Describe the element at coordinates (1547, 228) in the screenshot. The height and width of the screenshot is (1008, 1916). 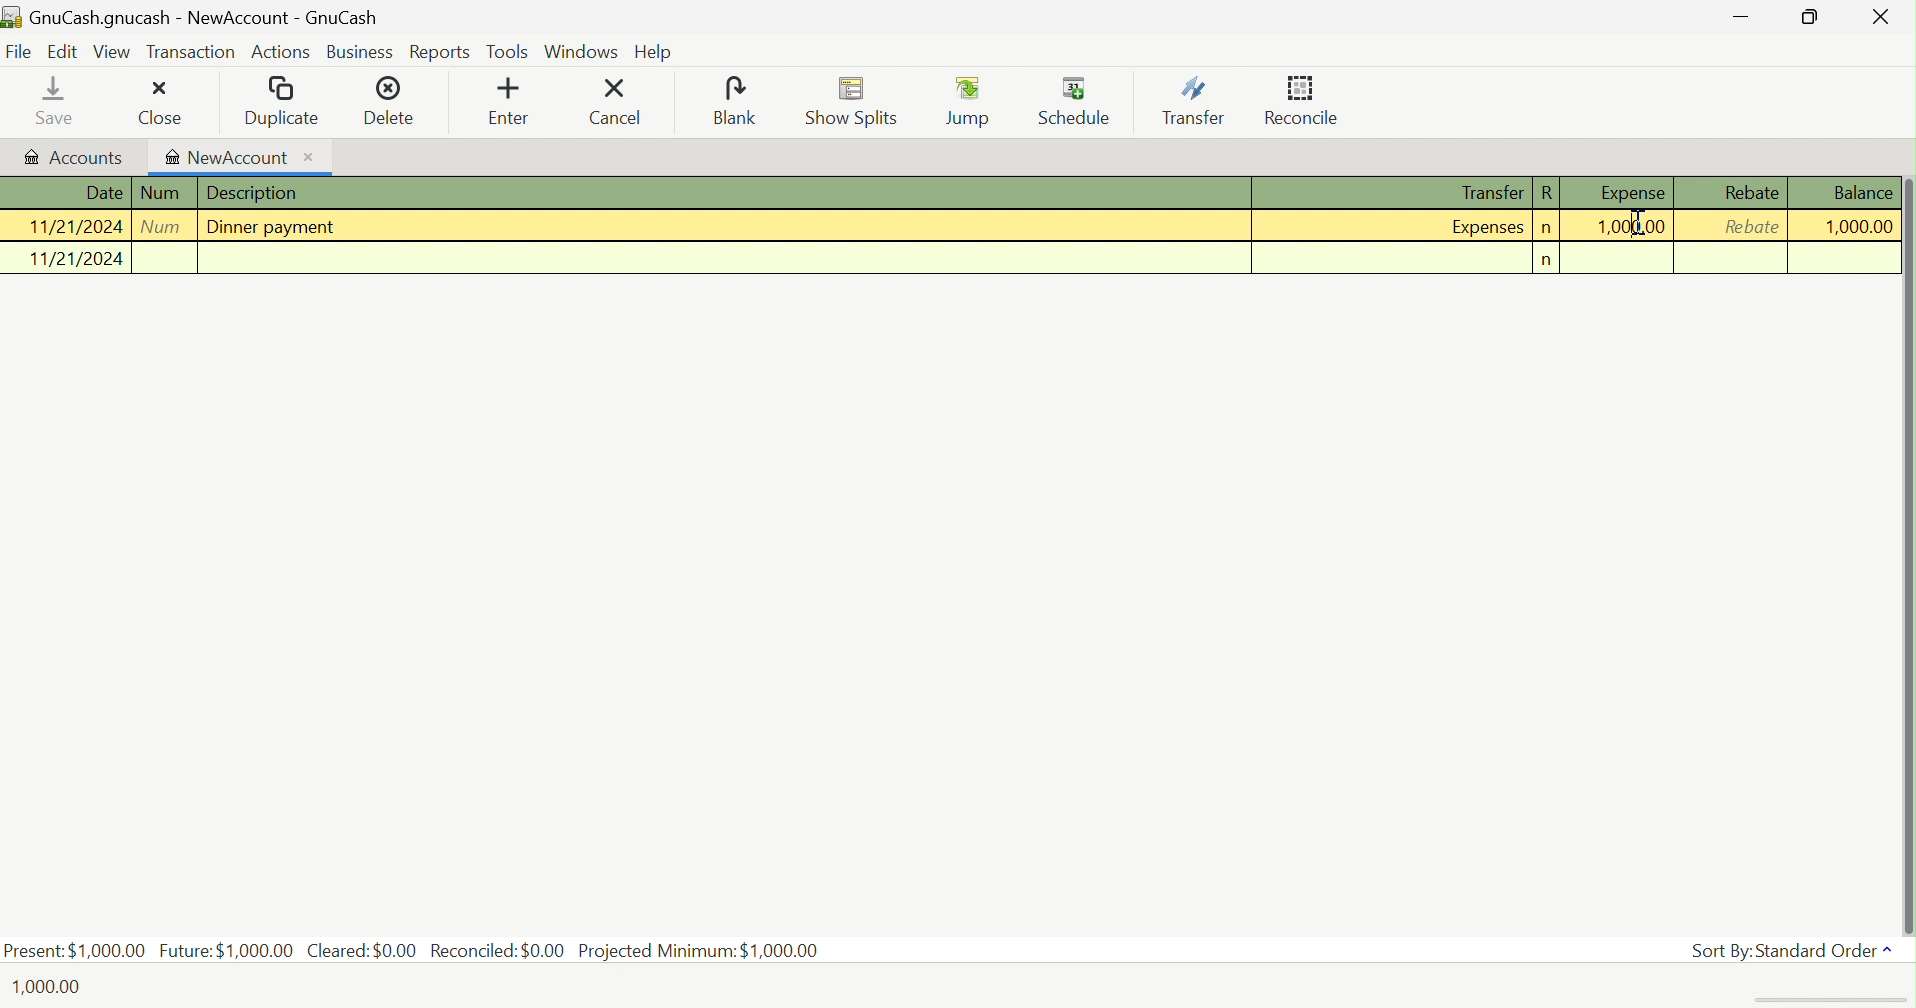
I see `n` at that location.